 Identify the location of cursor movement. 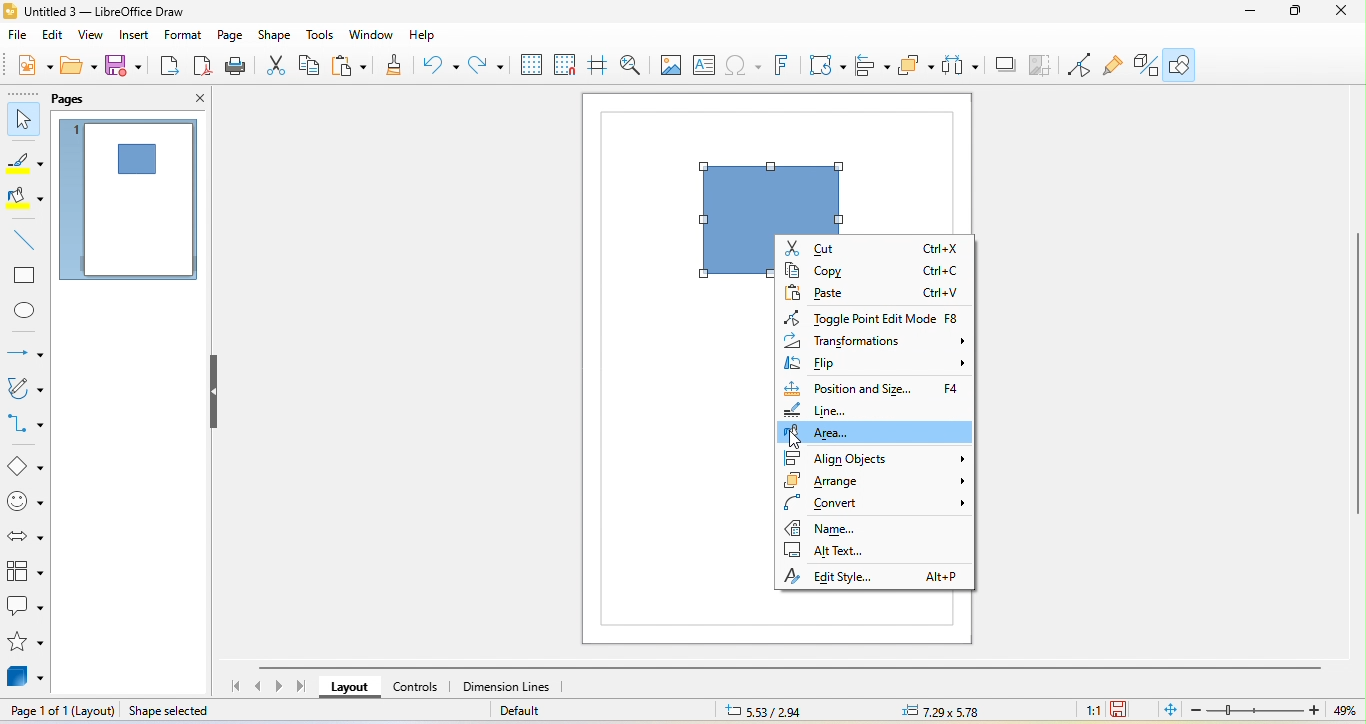
(799, 440).